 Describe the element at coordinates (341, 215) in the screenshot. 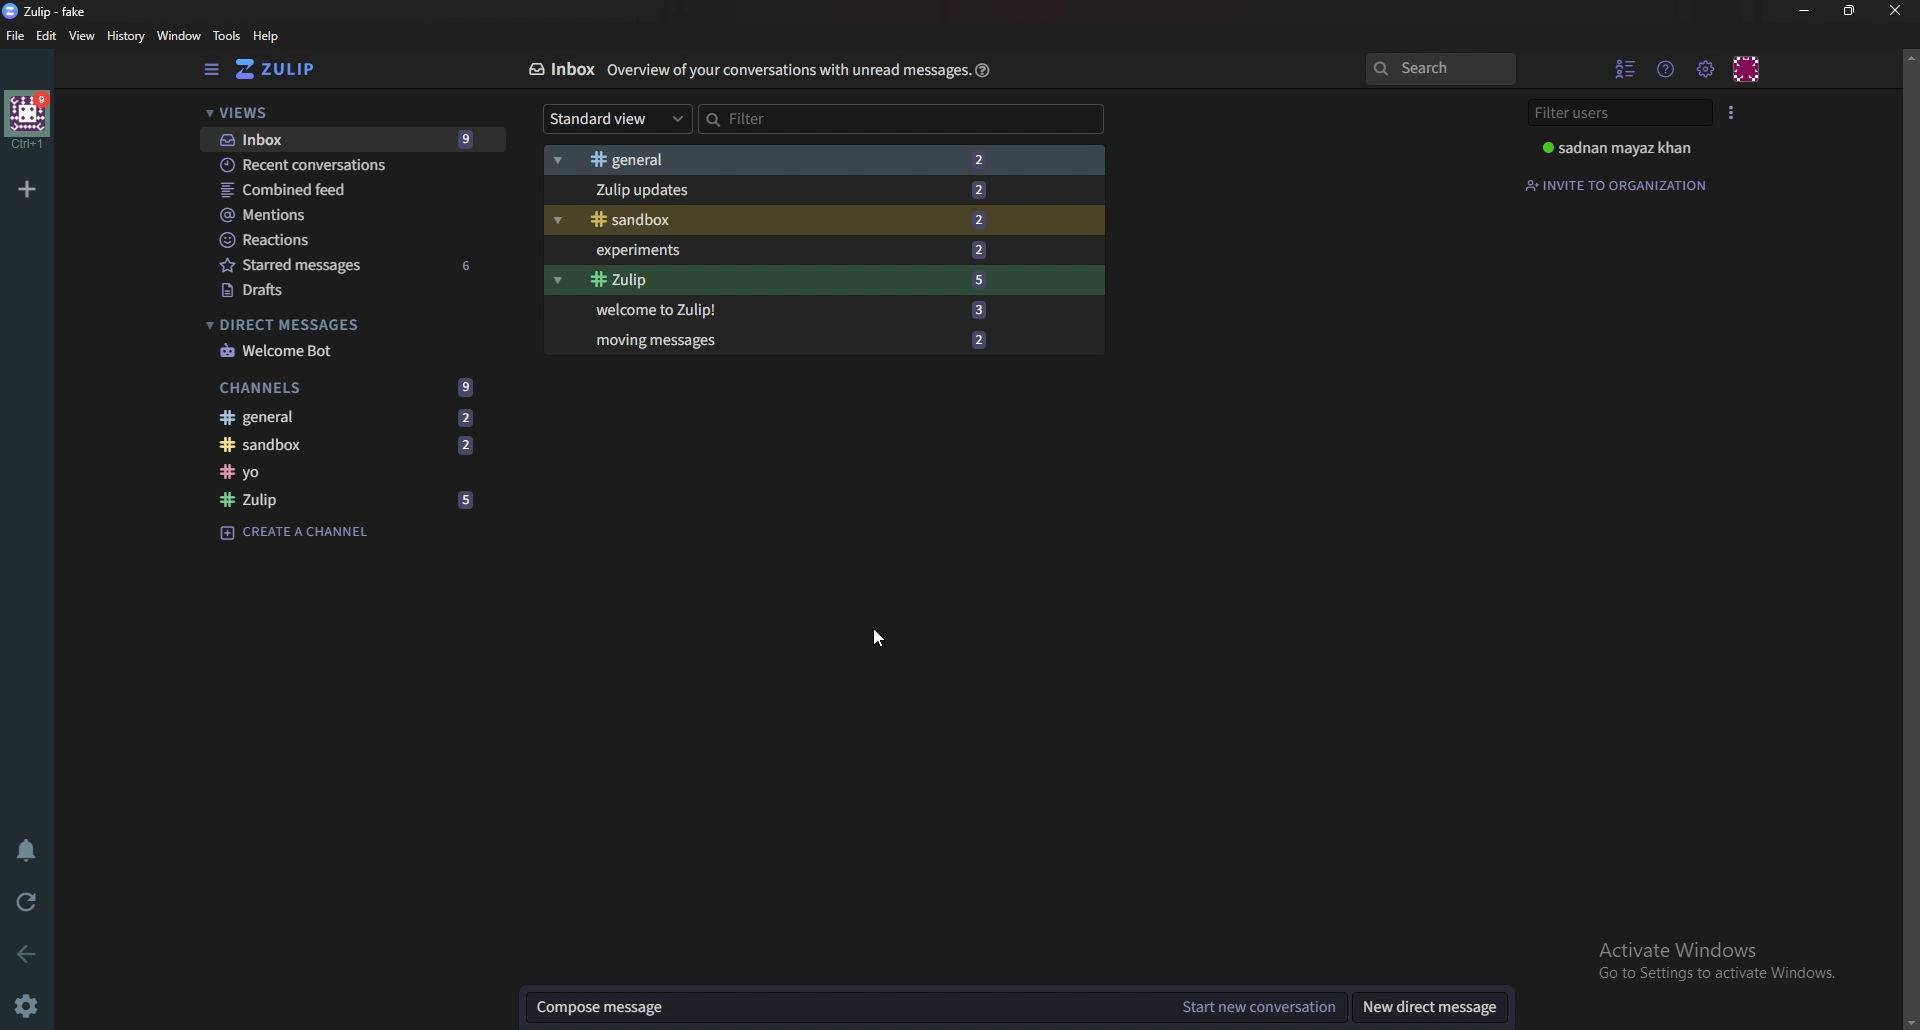

I see `Mentions` at that location.